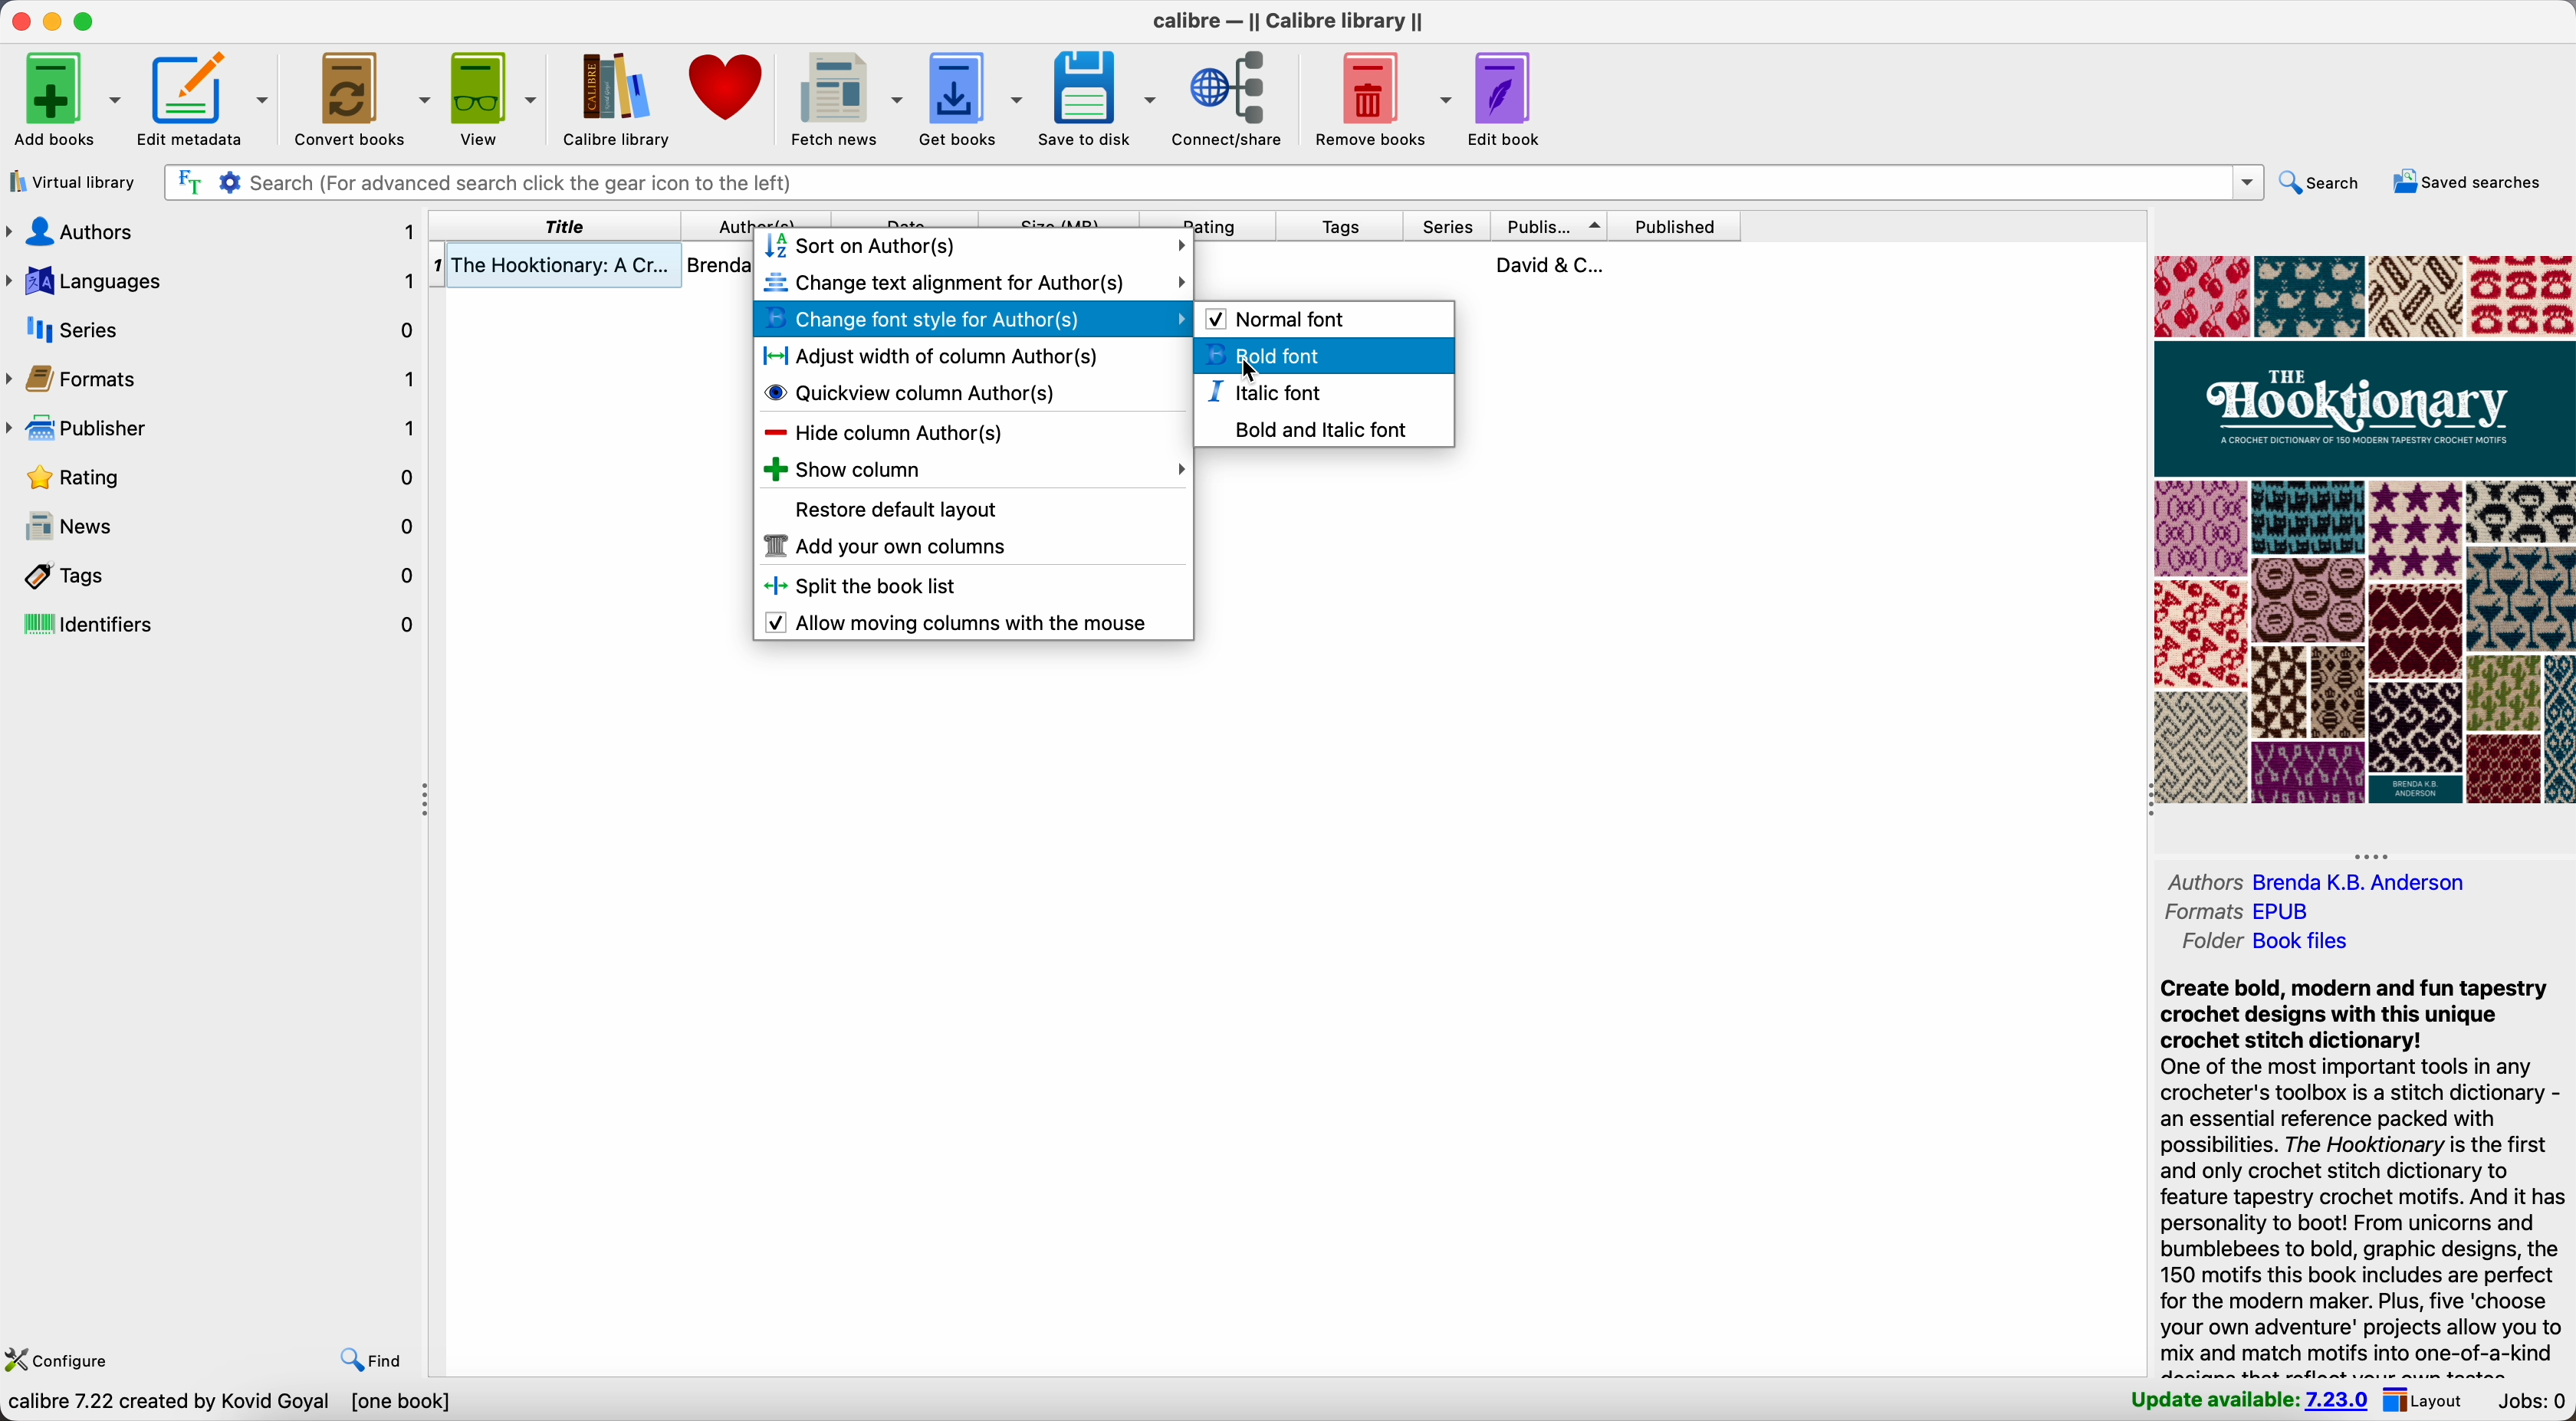  What do you see at coordinates (213, 424) in the screenshot?
I see `publisher` at bounding box center [213, 424].